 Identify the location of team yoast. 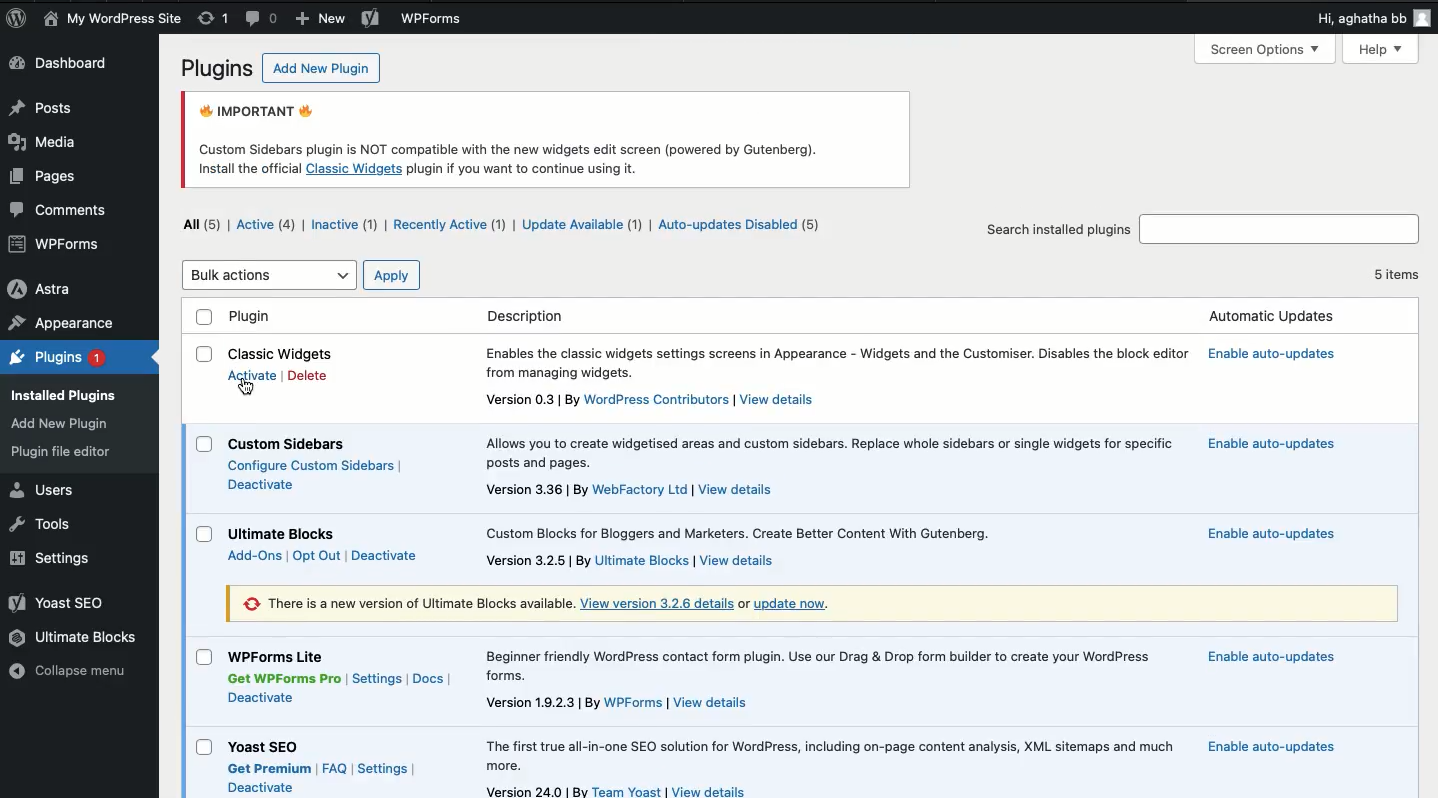
(629, 790).